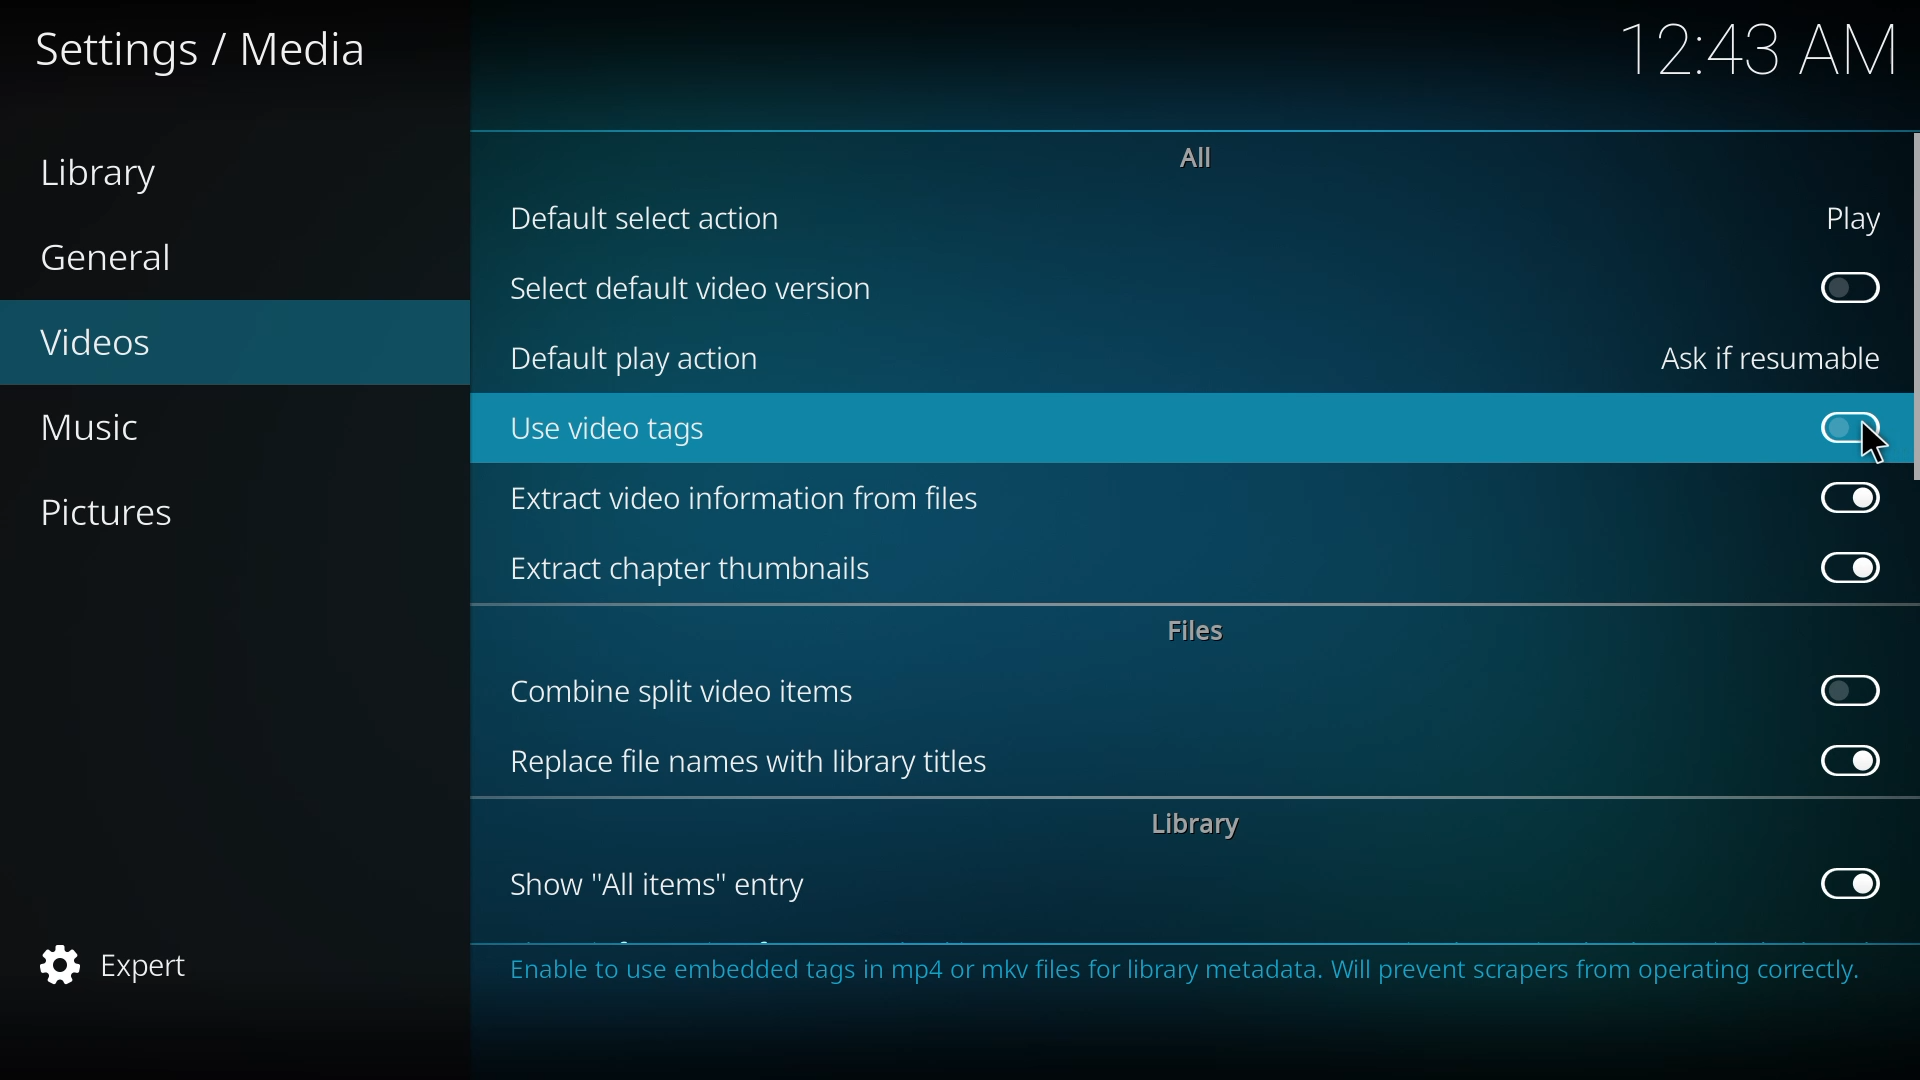 The width and height of the screenshot is (1920, 1080). What do you see at coordinates (1182, 977) in the screenshot?
I see `info` at bounding box center [1182, 977].